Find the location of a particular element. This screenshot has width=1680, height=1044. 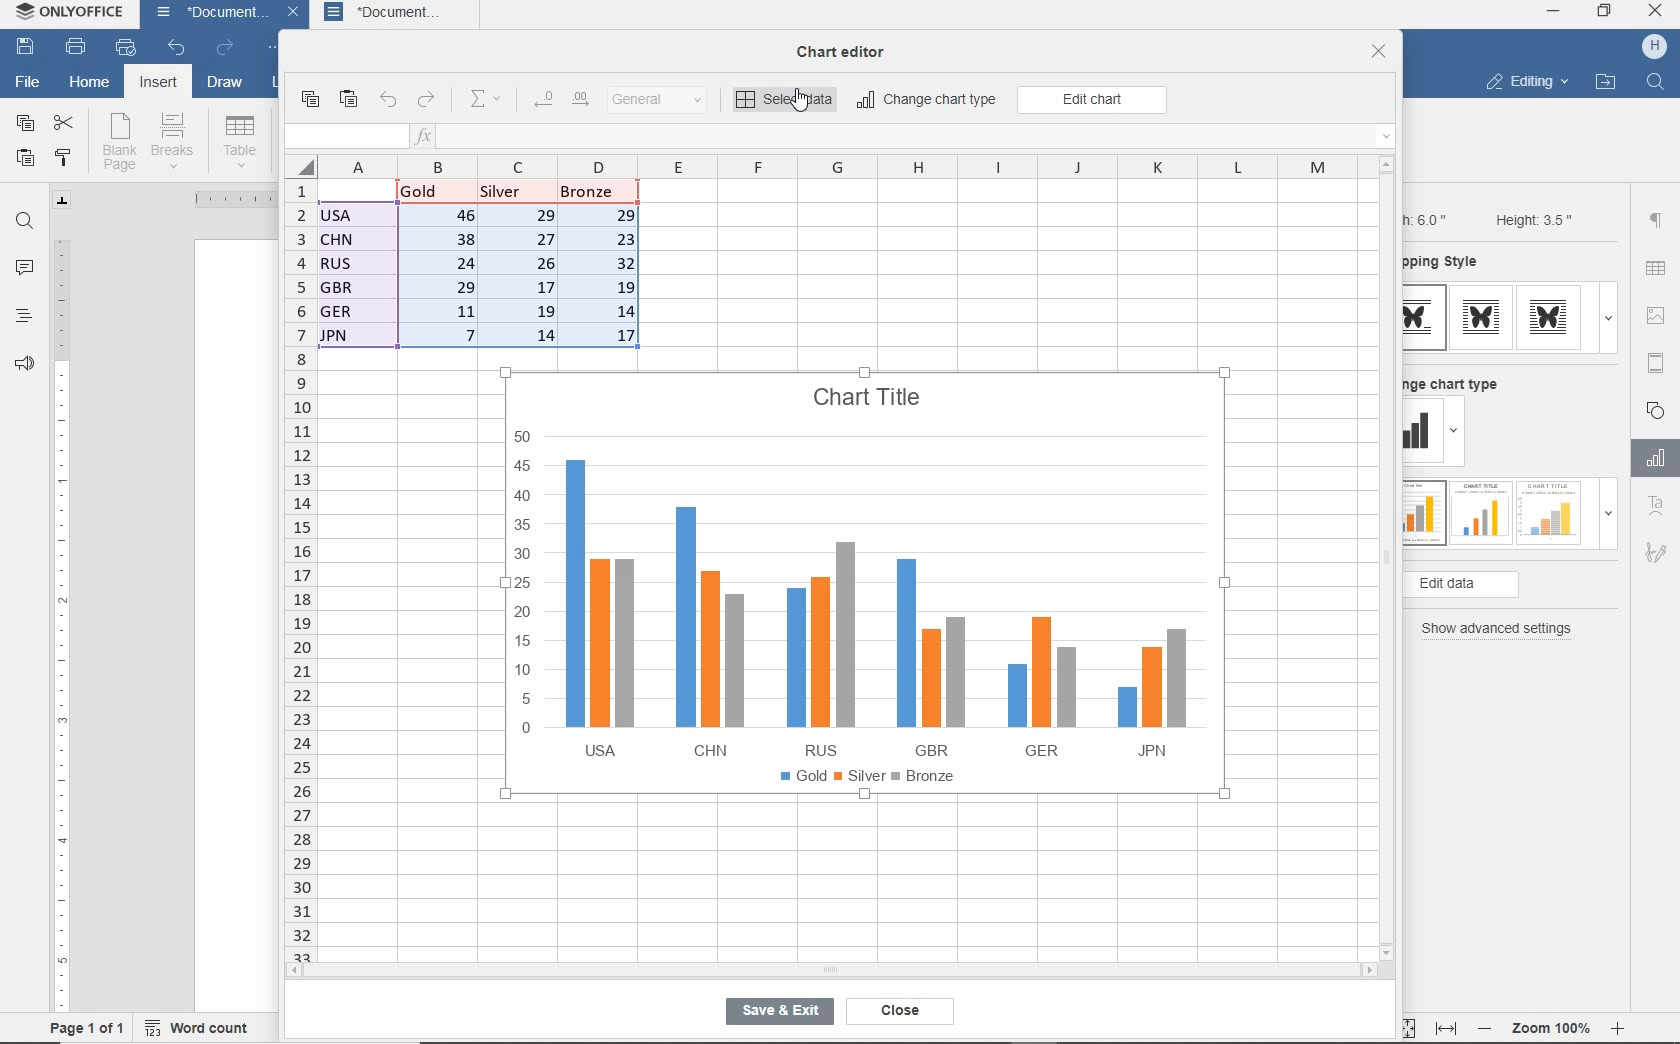

horizontal scroll bar is located at coordinates (830, 970).